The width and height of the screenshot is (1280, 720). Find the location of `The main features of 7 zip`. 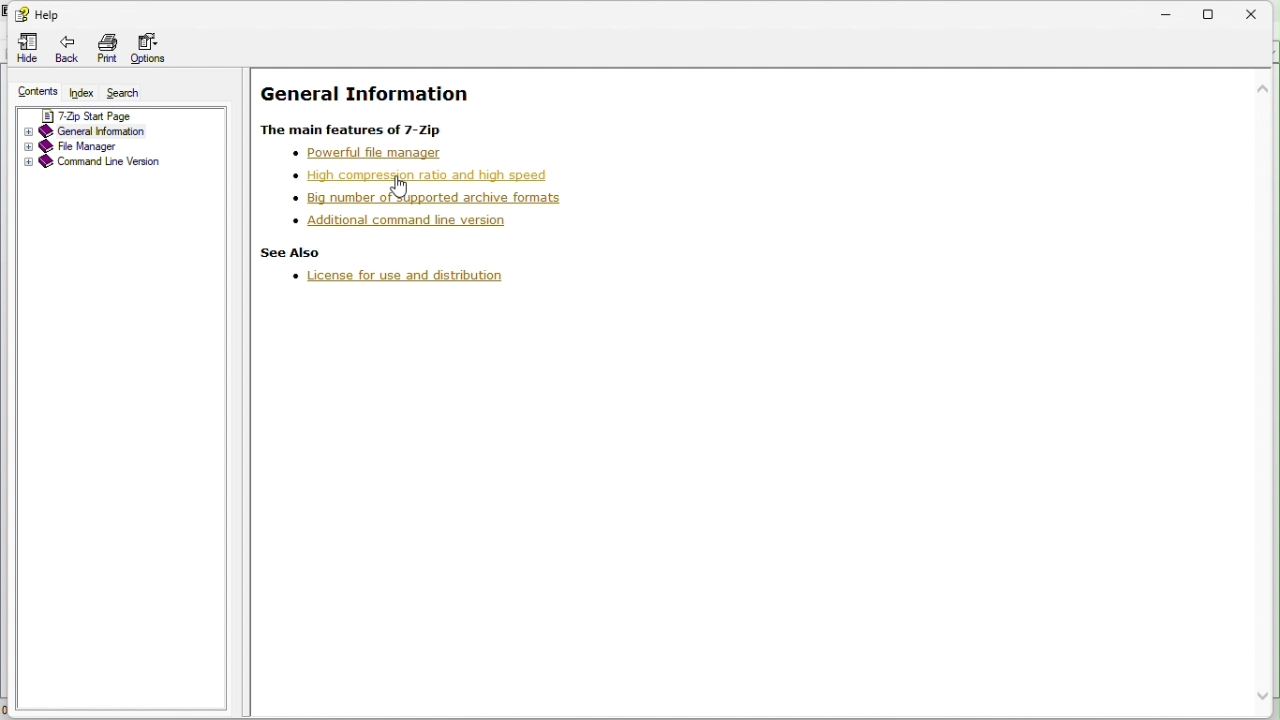

The main features of 7 zip is located at coordinates (358, 131).